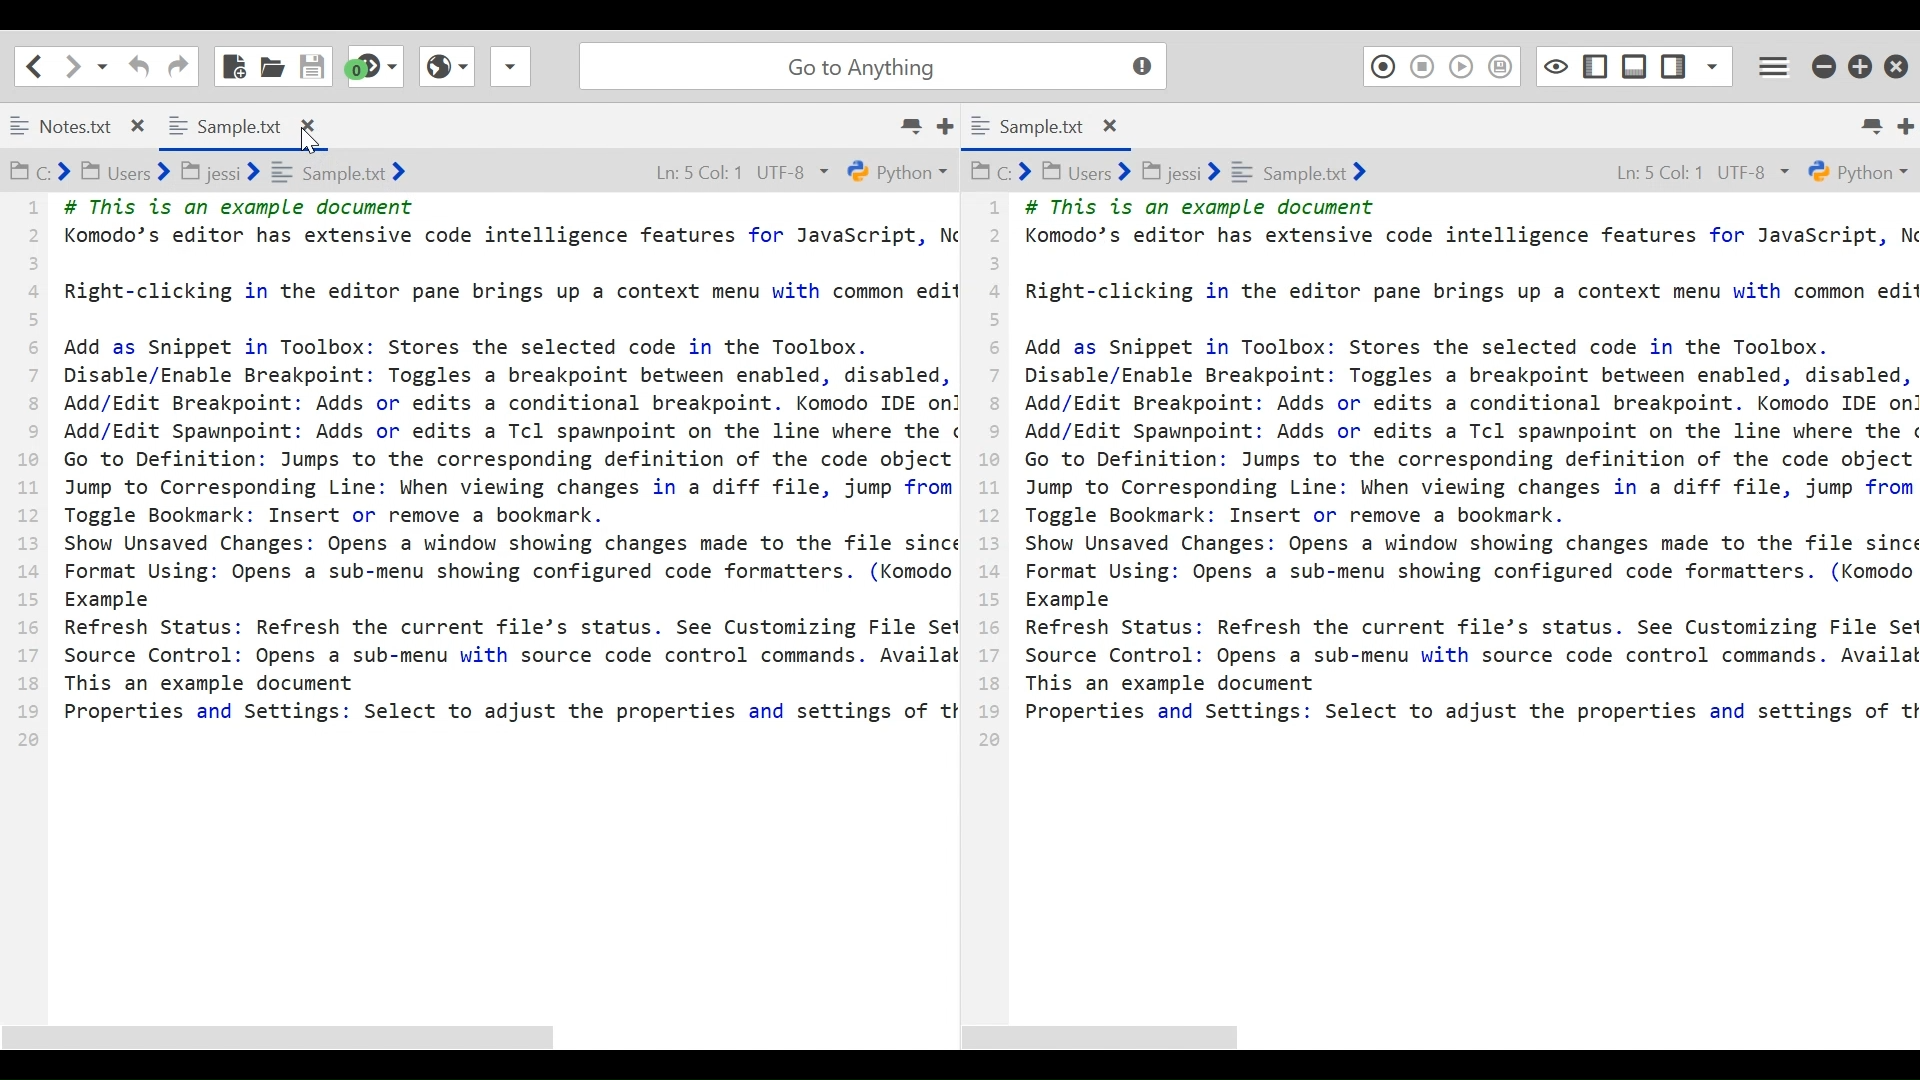 The height and width of the screenshot is (1080, 1920). Describe the element at coordinates (1598, 65) in the screenshot. I see `Show/Hide Left Pane` at that location.